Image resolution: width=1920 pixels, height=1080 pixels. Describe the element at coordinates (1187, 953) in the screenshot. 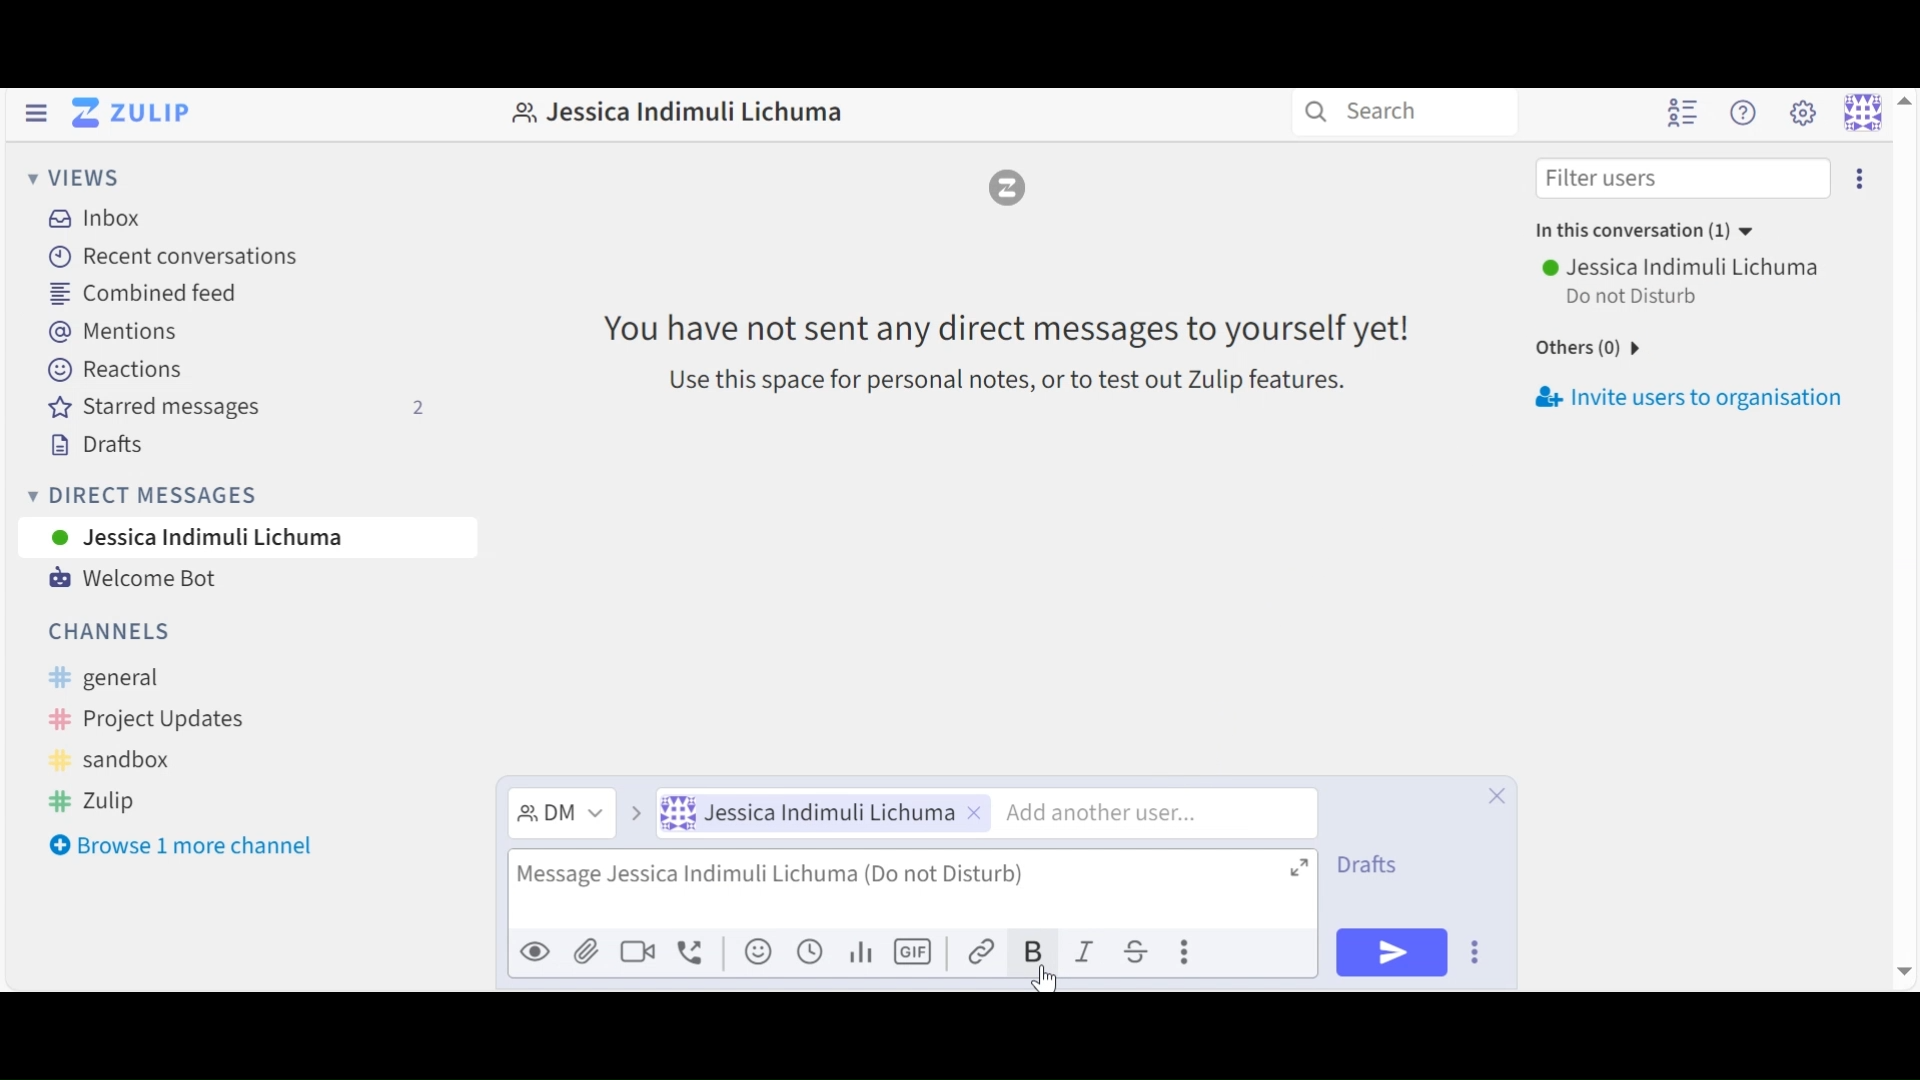

I see `more actions` at that location.